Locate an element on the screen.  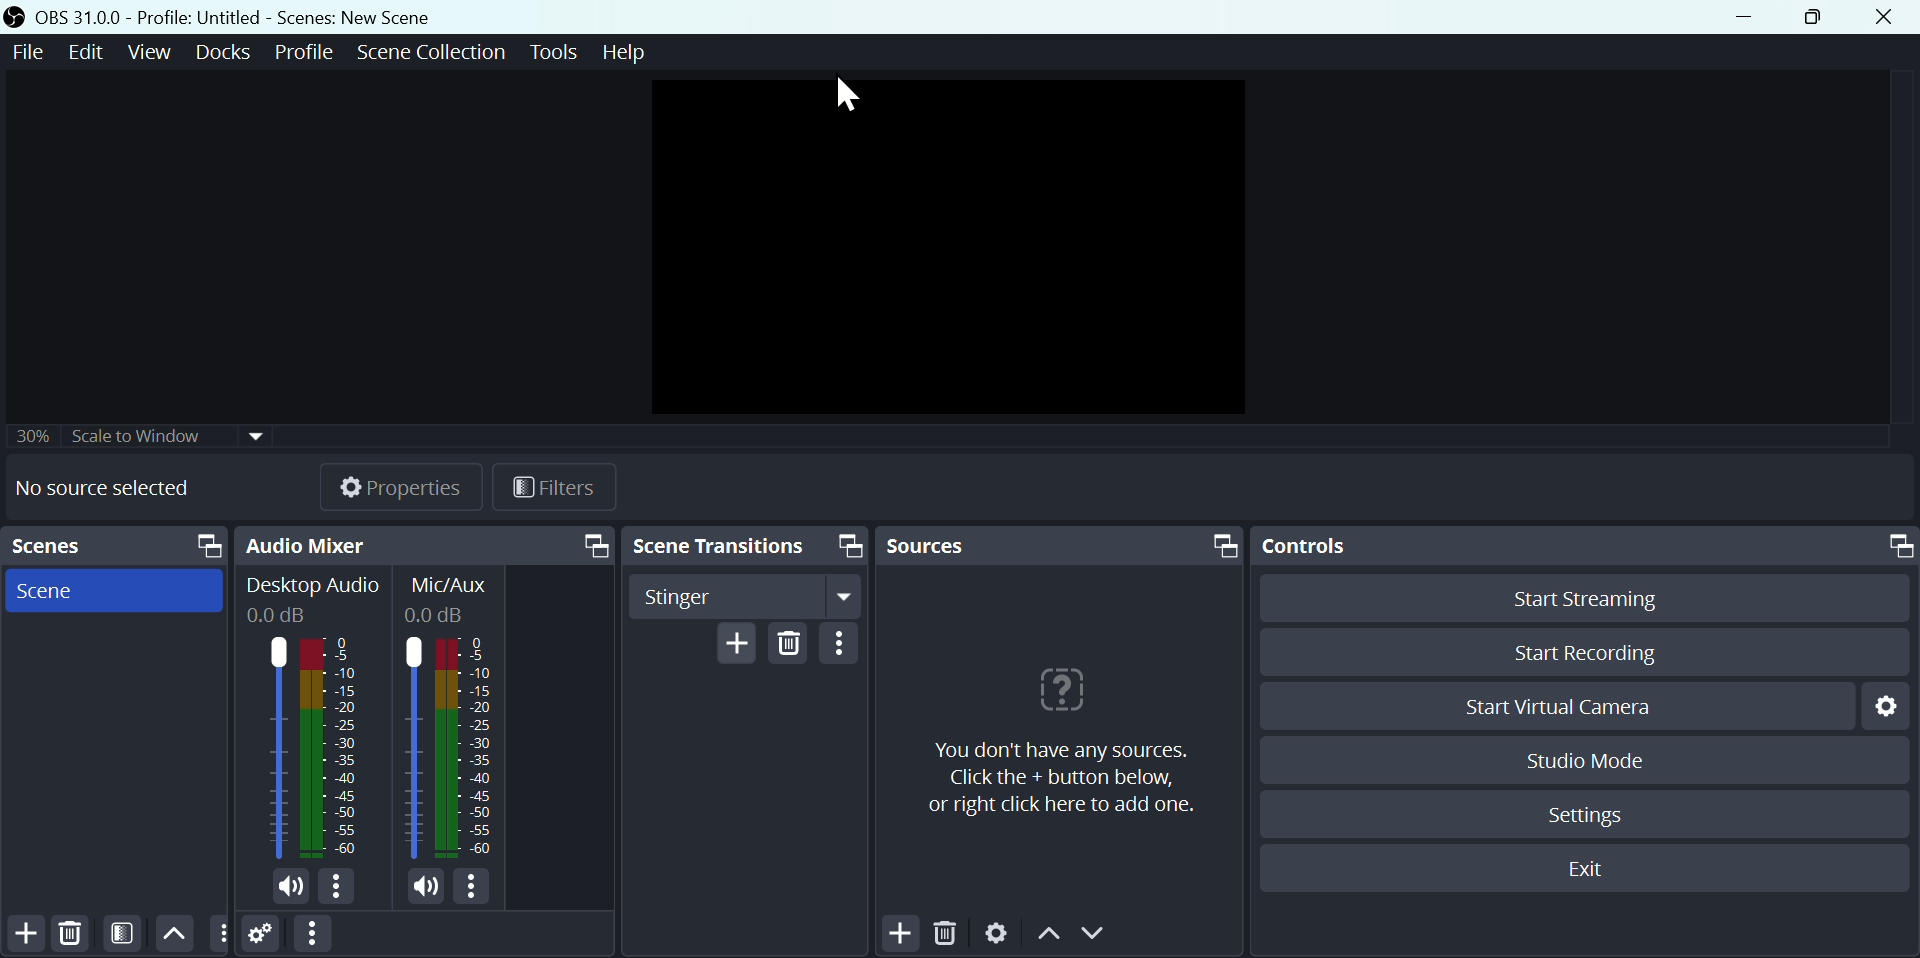
 is located at coordinates (847, 648).